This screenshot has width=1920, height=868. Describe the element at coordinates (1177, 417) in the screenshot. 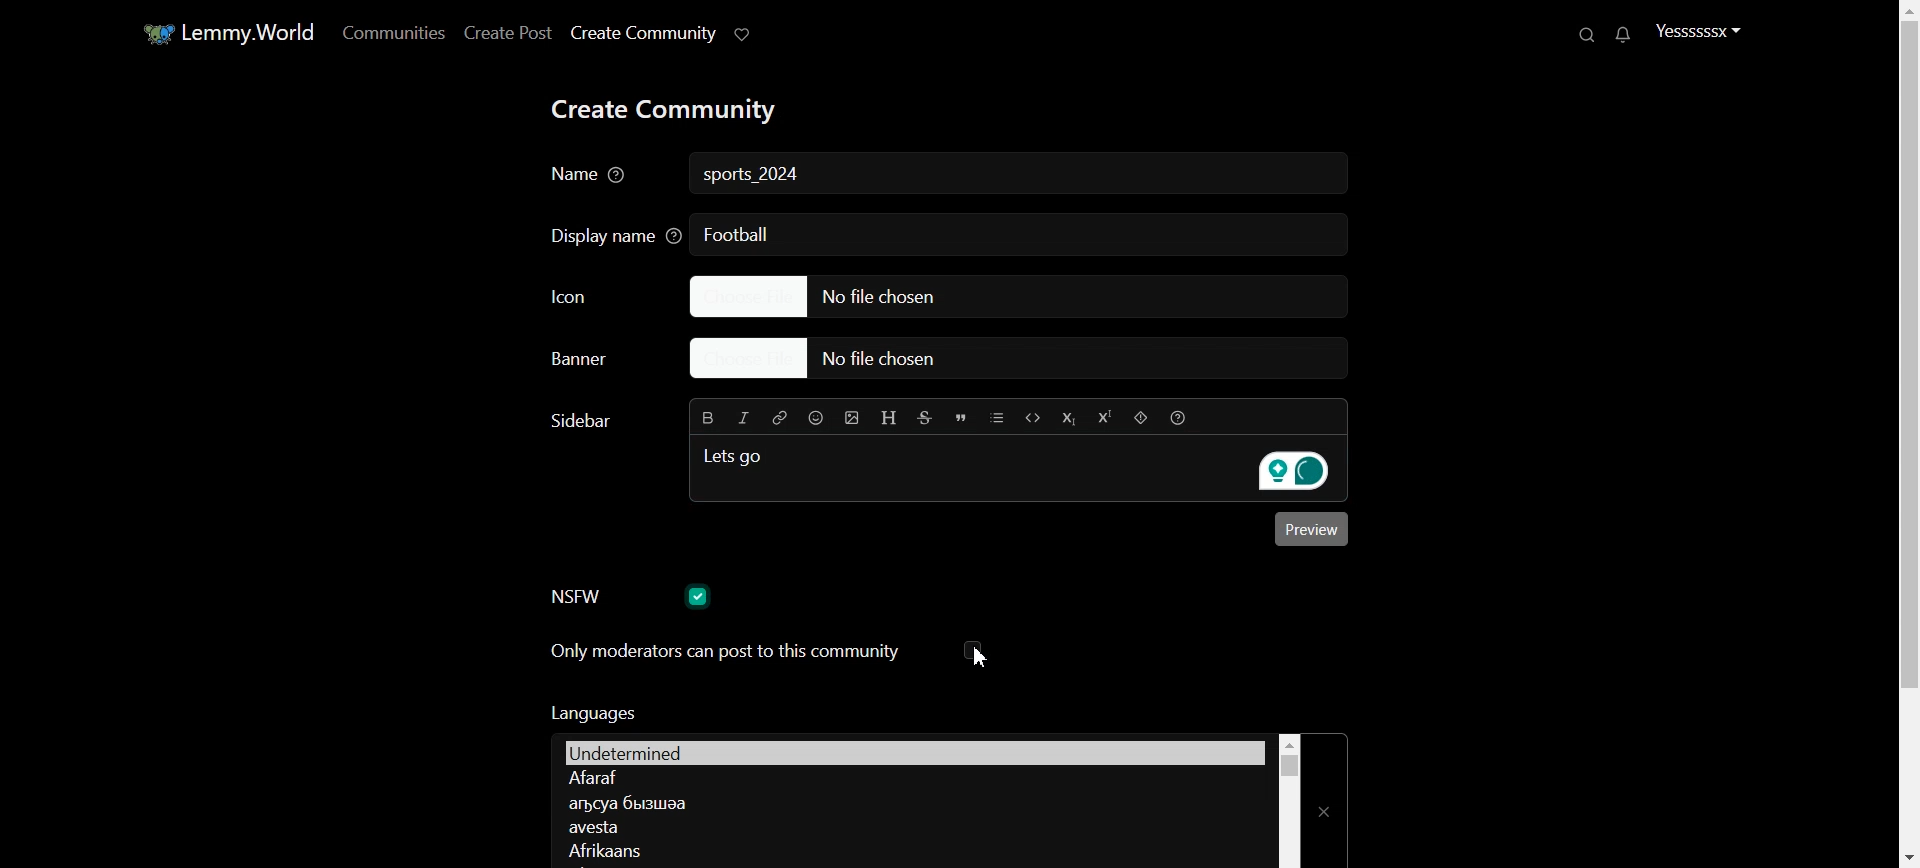

I see `Formatting Help` at that location.